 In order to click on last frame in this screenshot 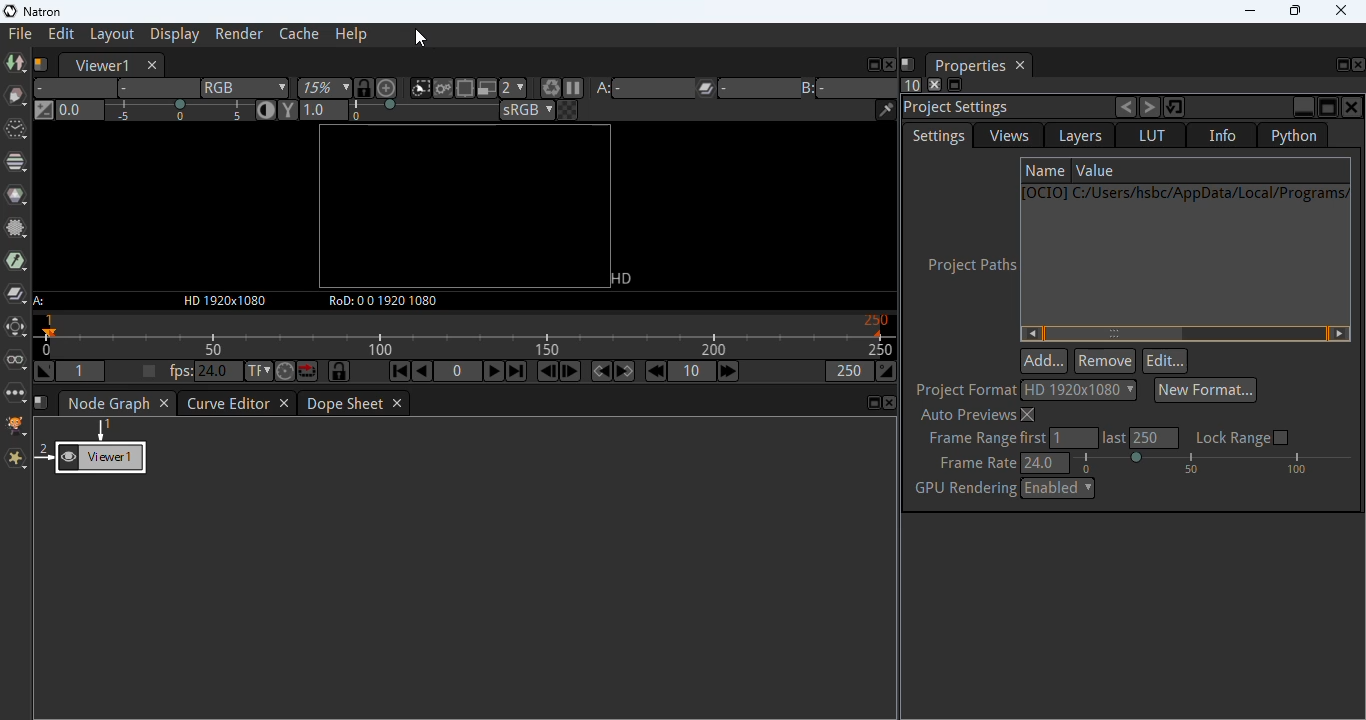, I will do `click(517, 371)`.